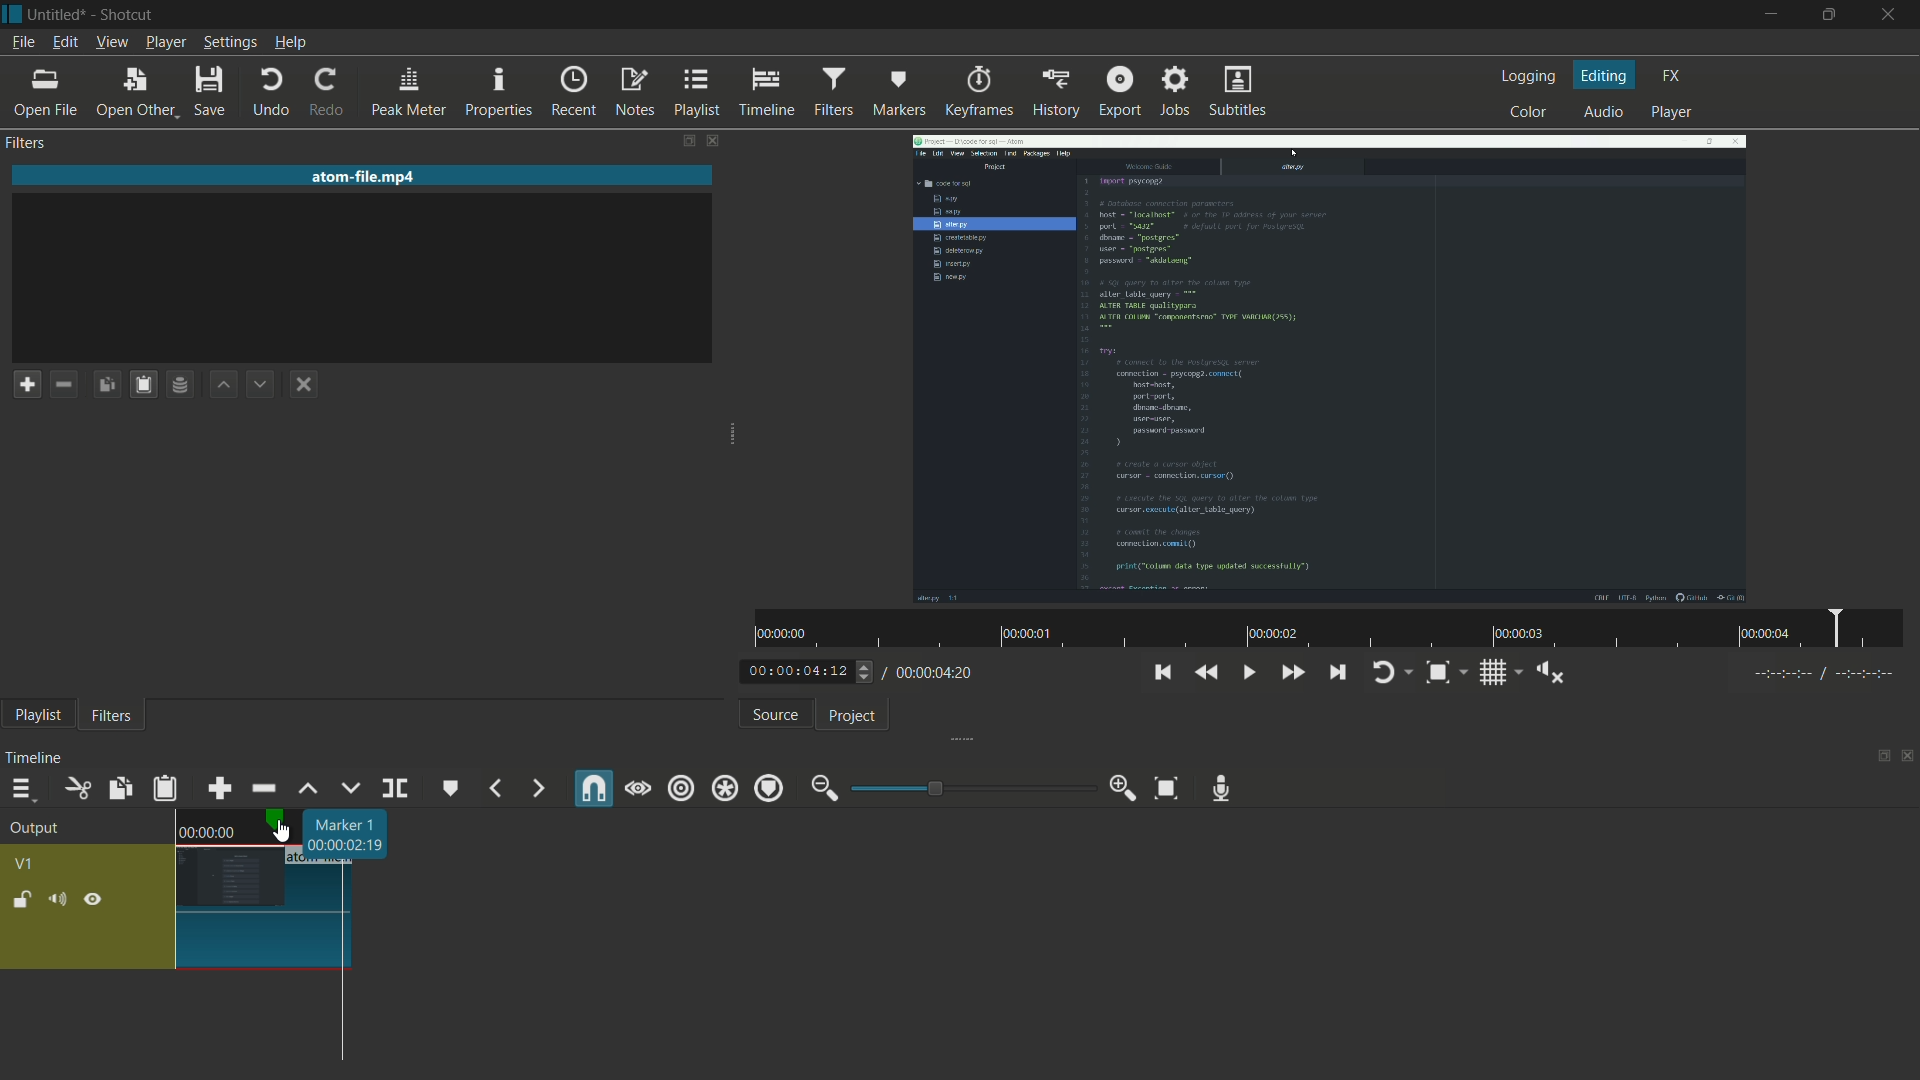 This screenshot has height=1080, width=1920. What do you see at coordinates (1527, 77) in the screenshot?
I see `logging` at bounding box center [1527, 77].